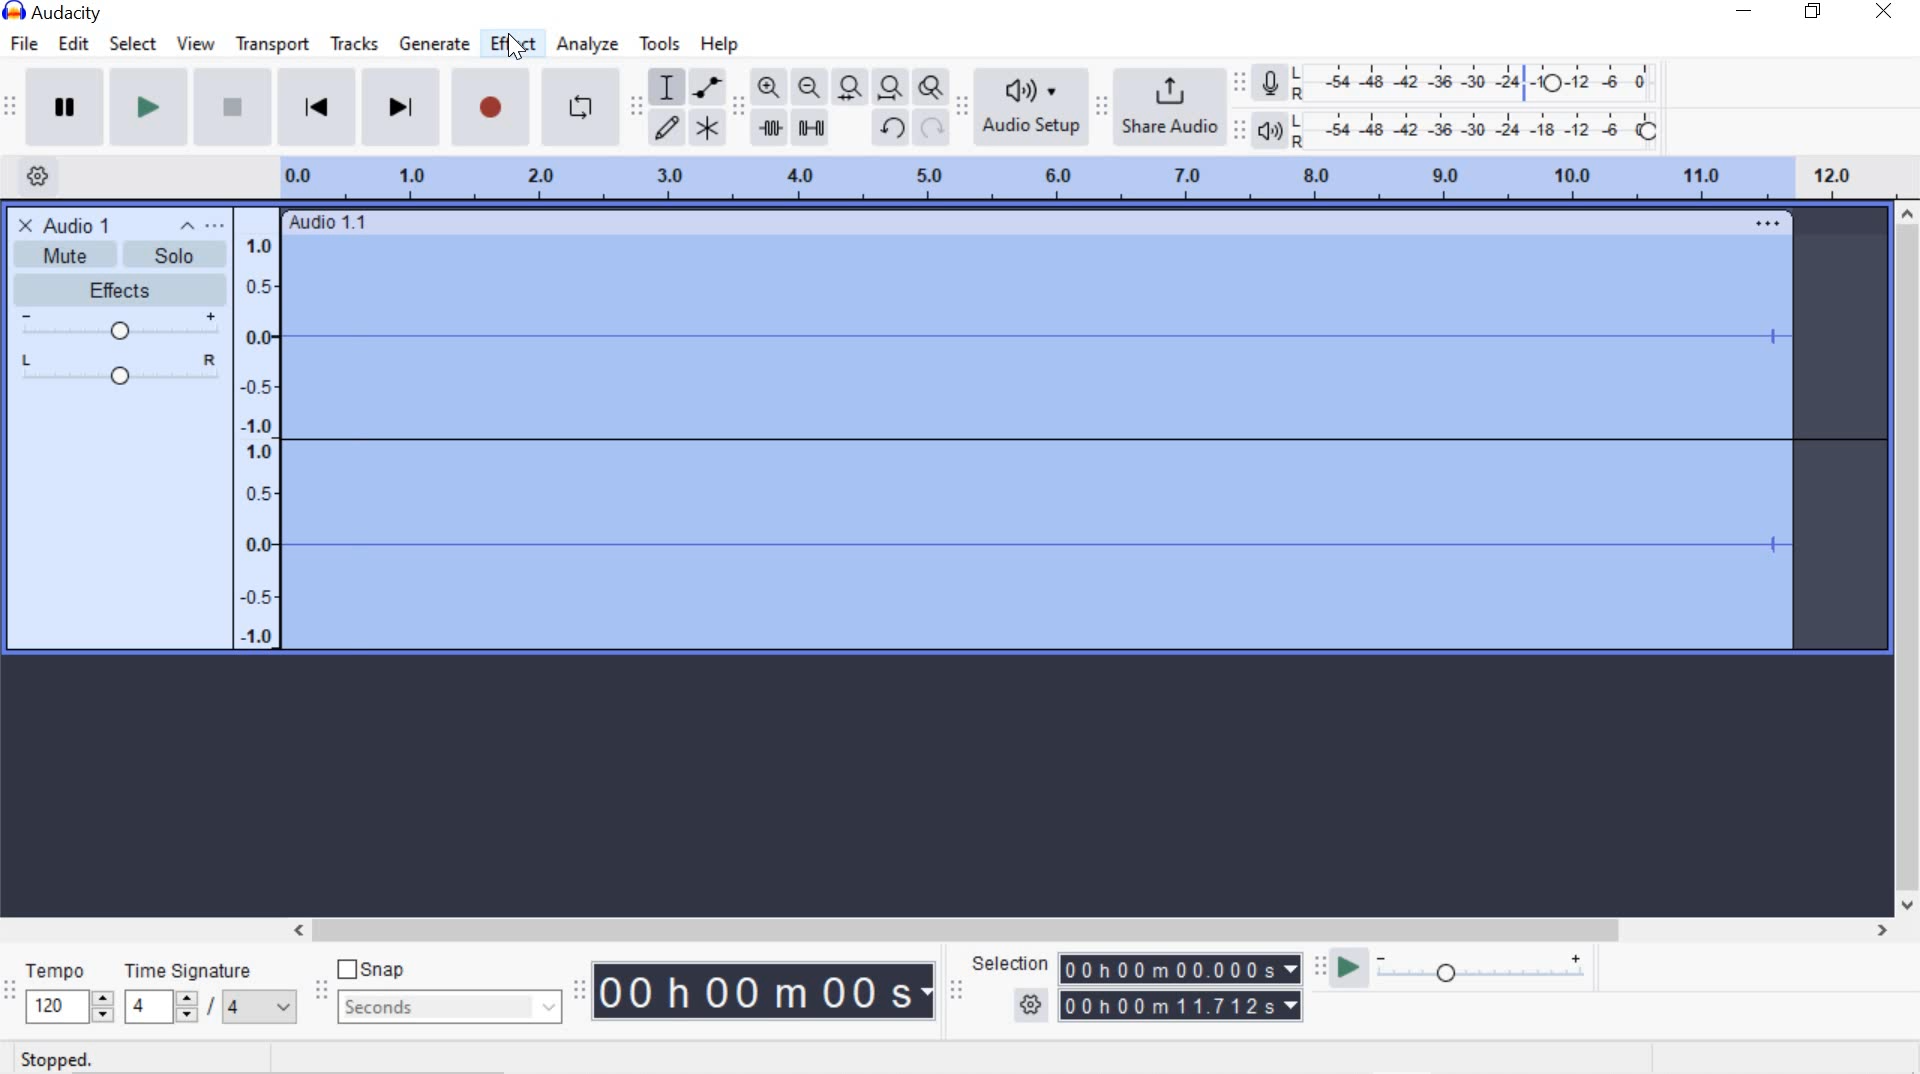 The width and height of the screenshot is (1920, 1074). What do you see at coordinates (84, 224) in the screenshot?
I see `AUDIO 1` at bounding box center [84, 224].